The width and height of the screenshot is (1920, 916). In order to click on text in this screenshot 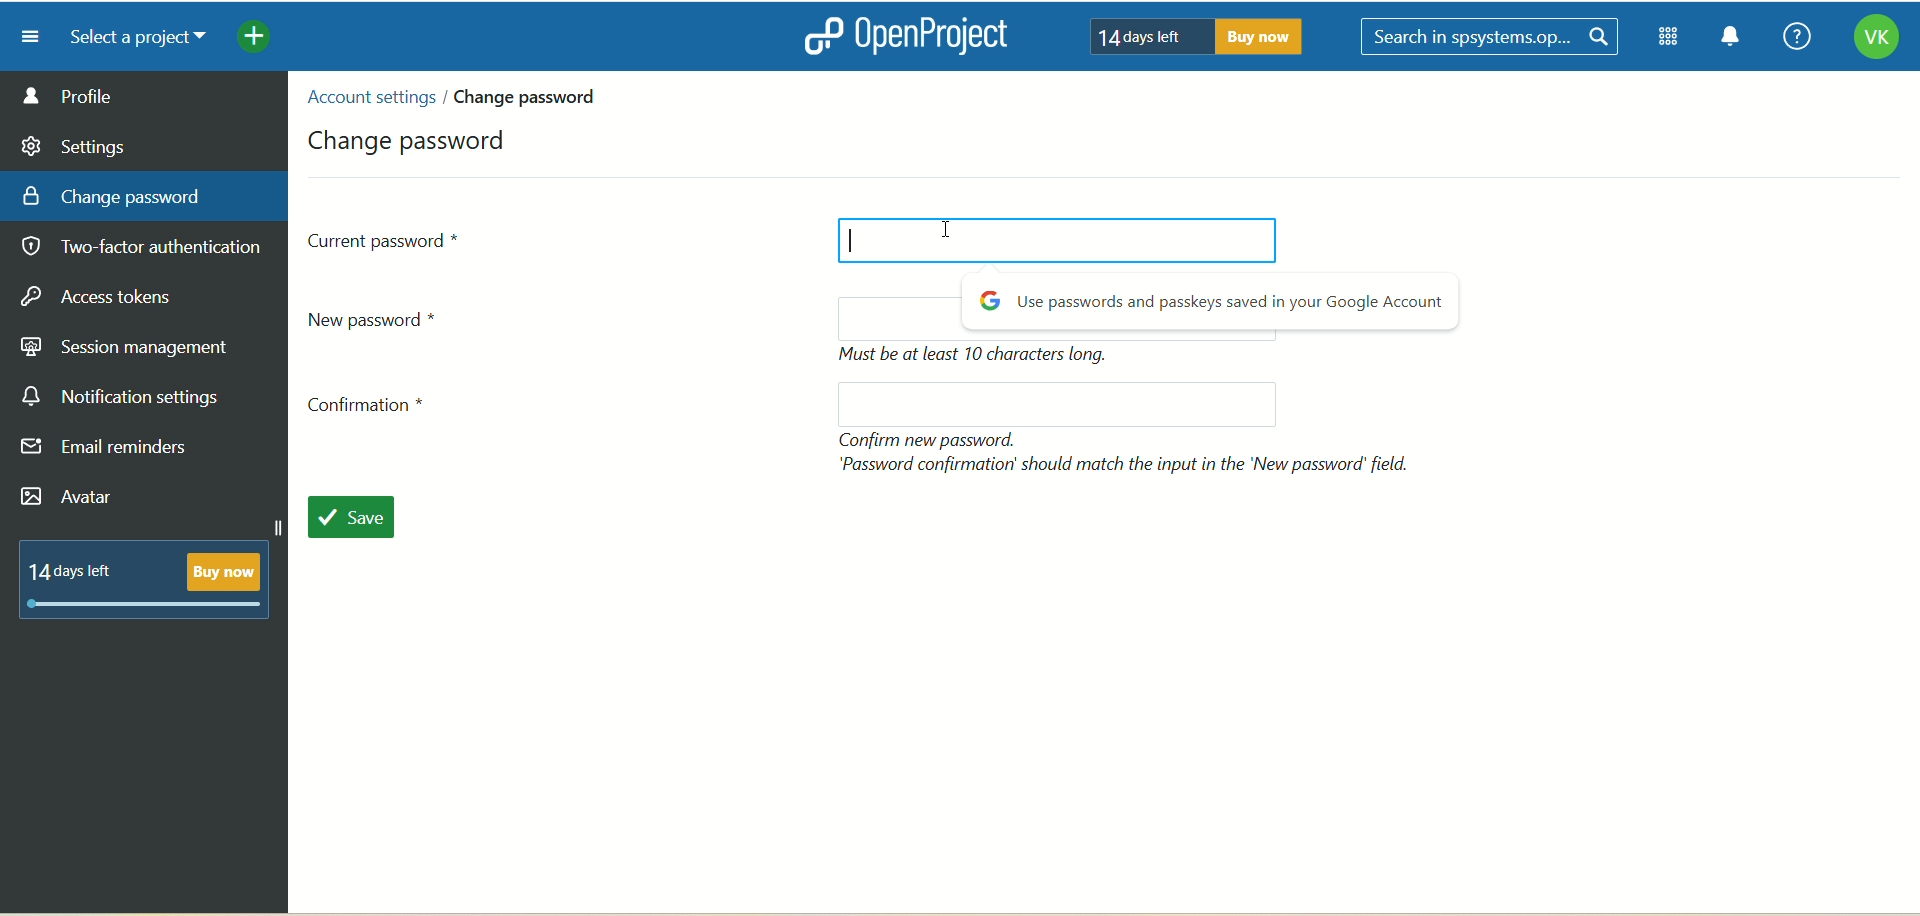, I will do `click(1189, 35)`.